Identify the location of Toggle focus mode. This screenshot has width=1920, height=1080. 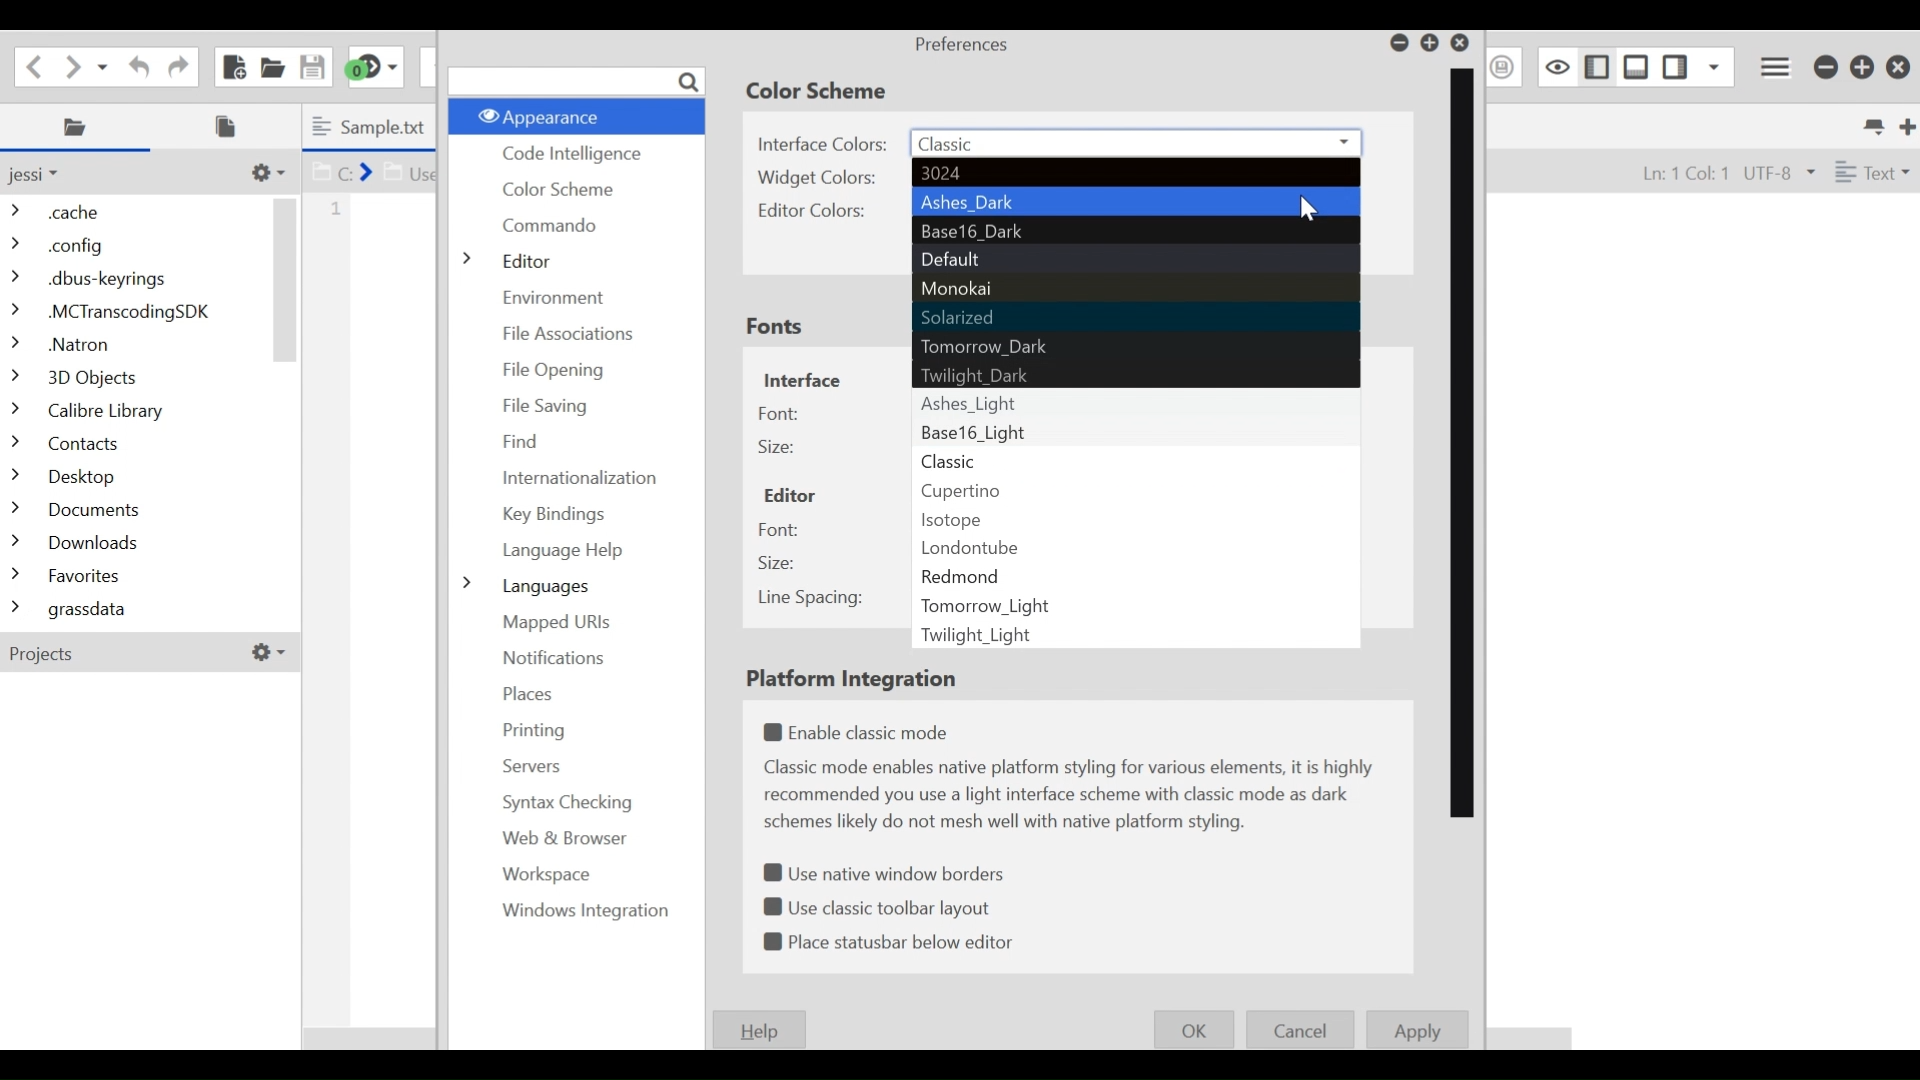
(1555, 66).